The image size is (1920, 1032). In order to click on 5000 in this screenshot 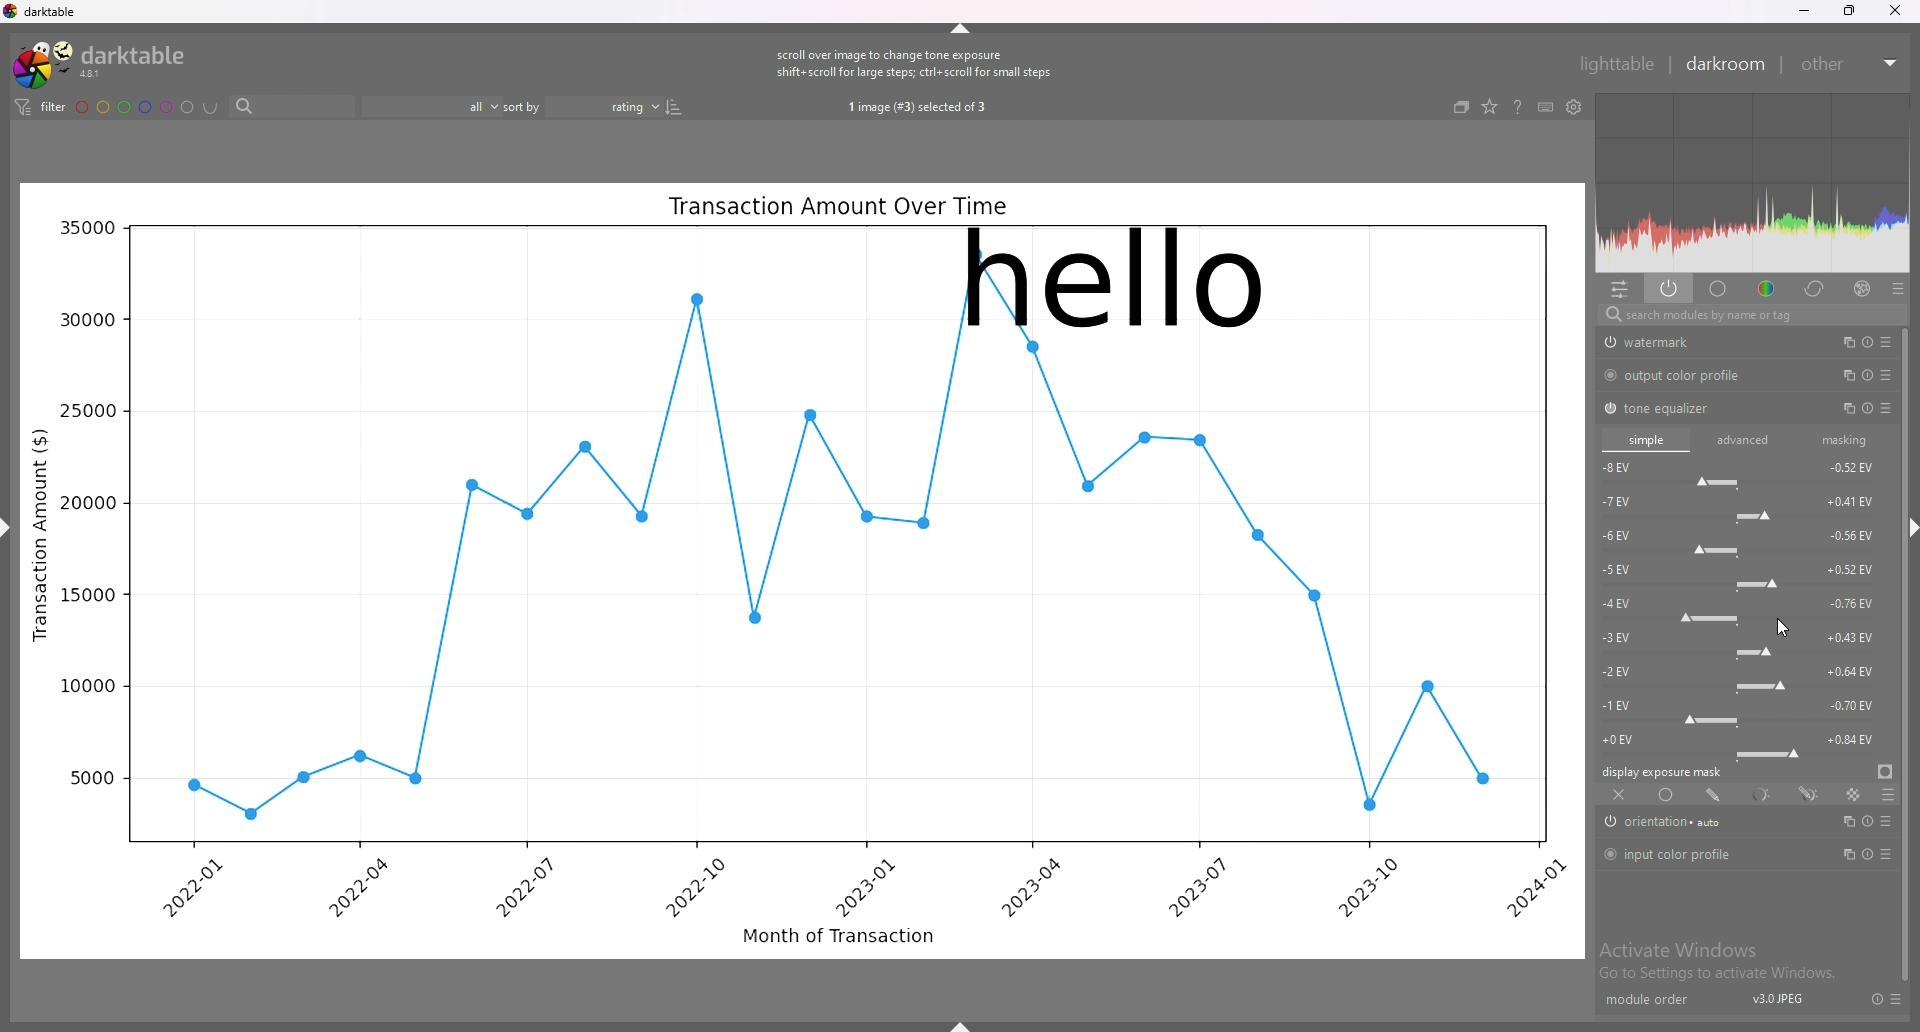, I will do `click(90, 777)`.